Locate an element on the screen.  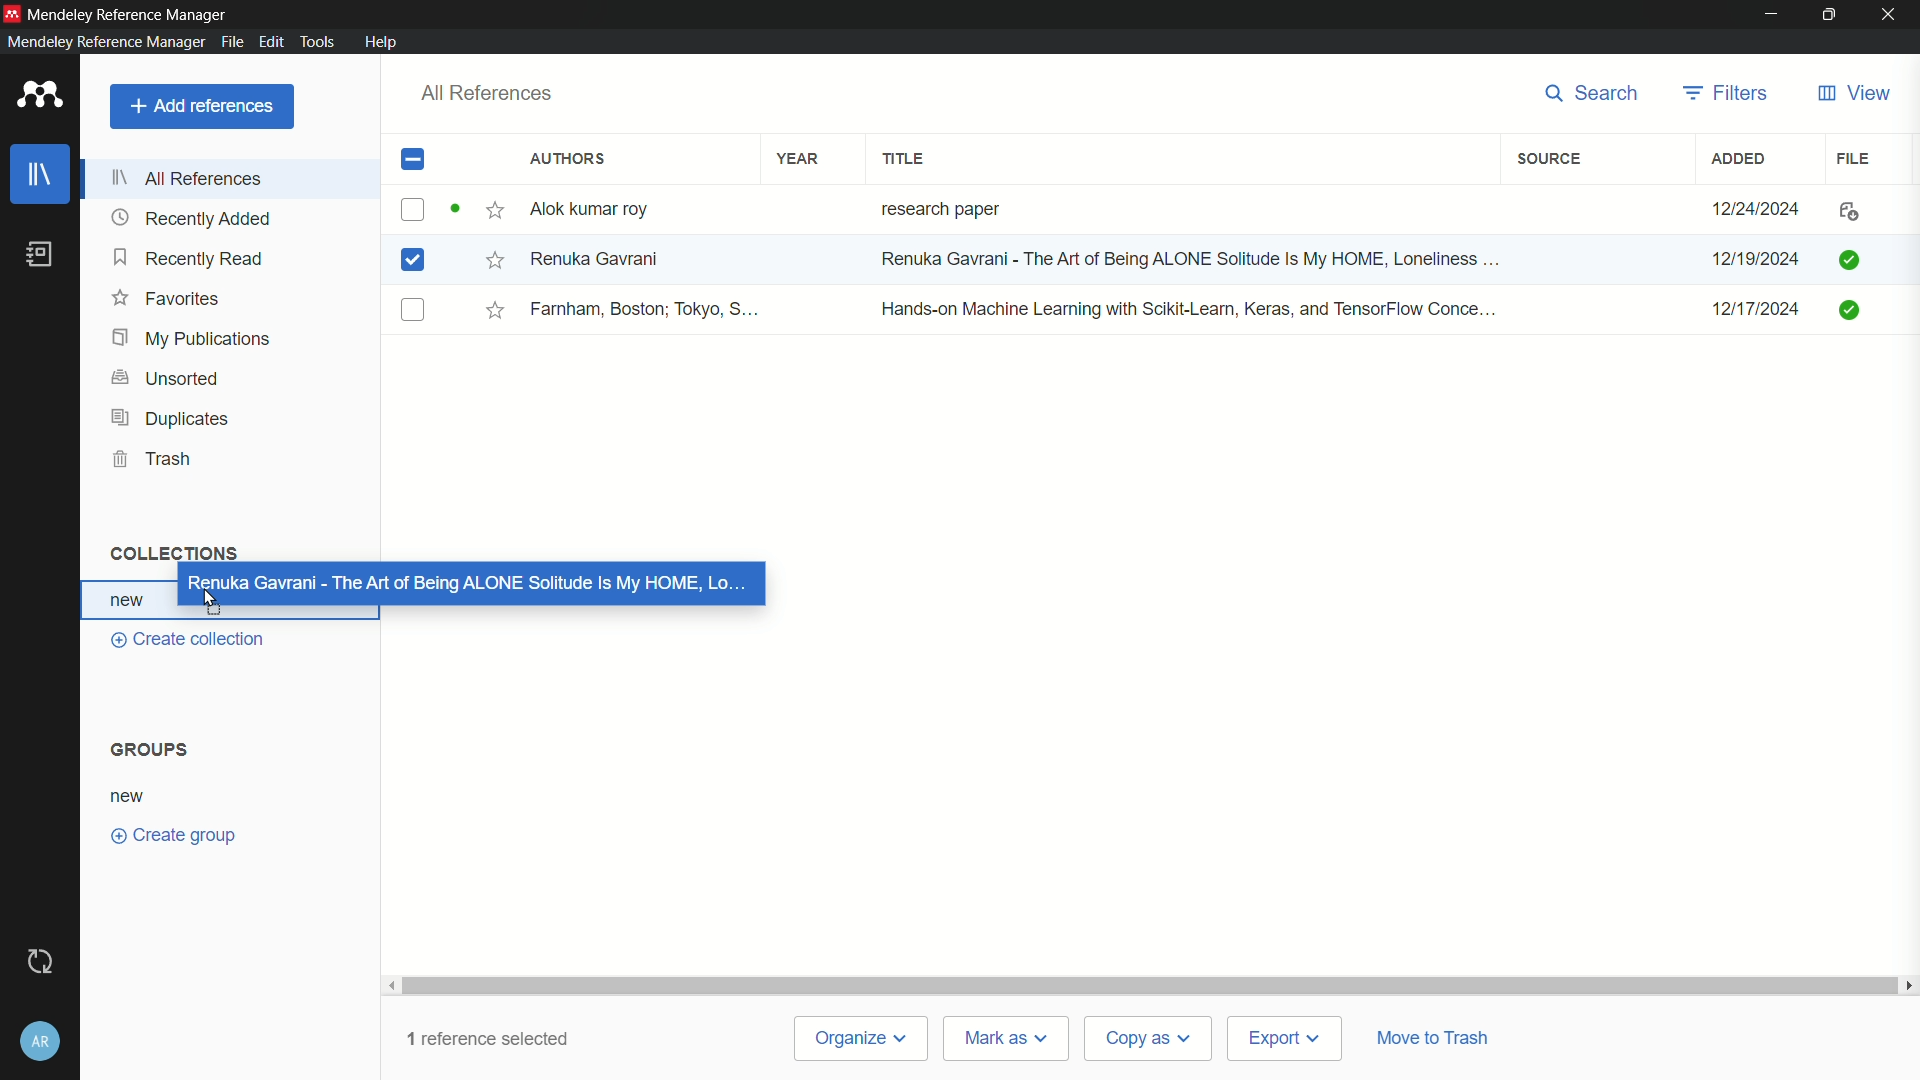
Scroll bar is located at coordinates (1145, 986).